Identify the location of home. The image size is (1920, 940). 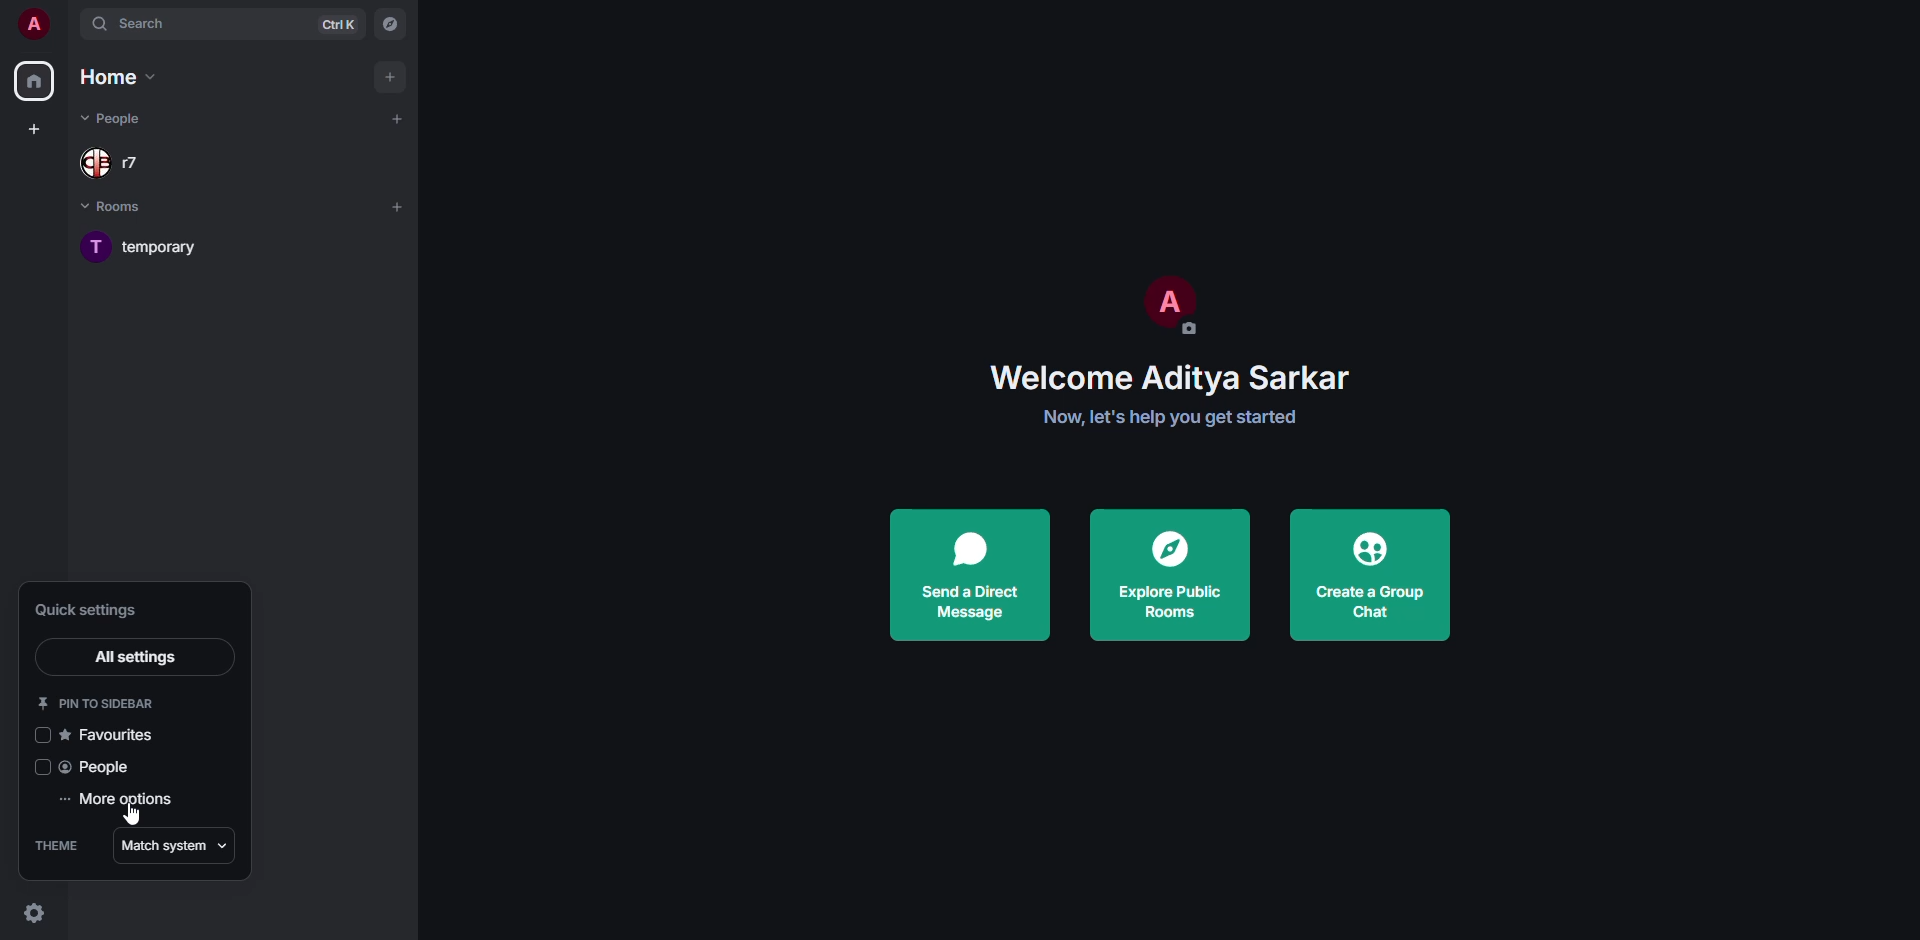
(34, 80).